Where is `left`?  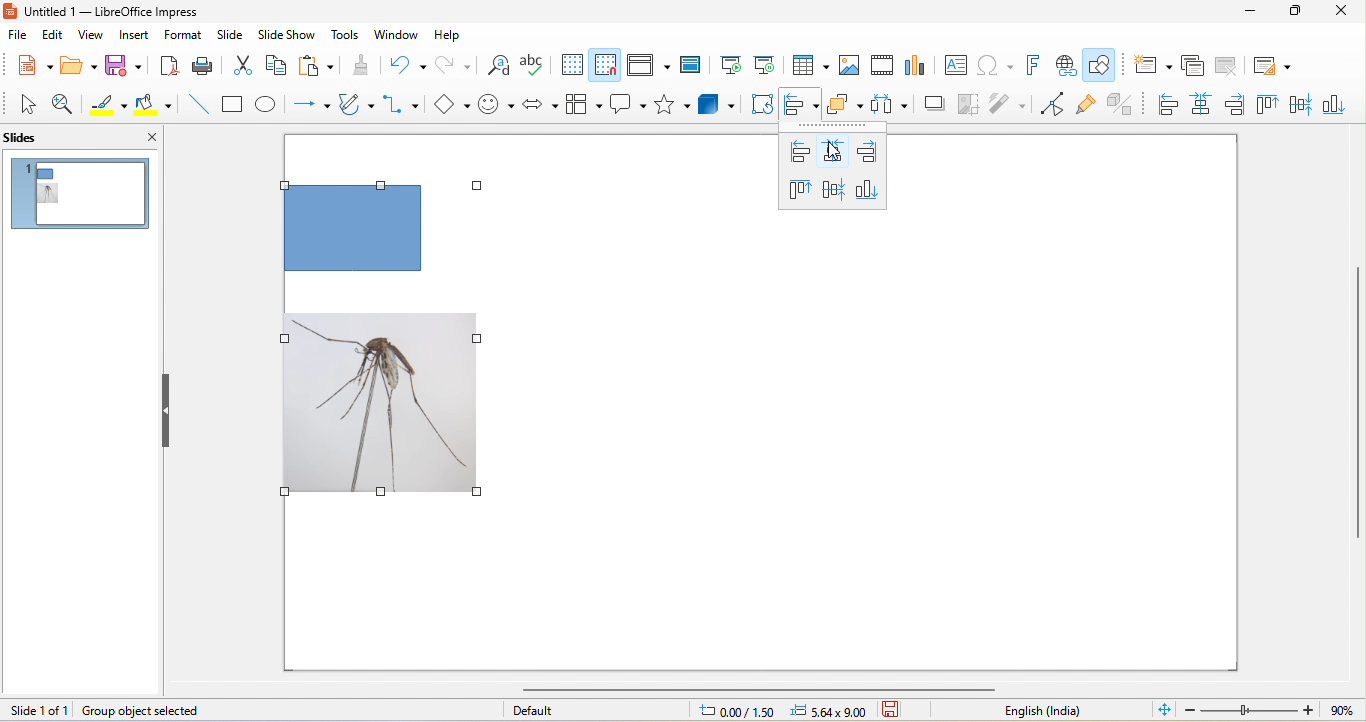
left is located at coordinates (797, 149).